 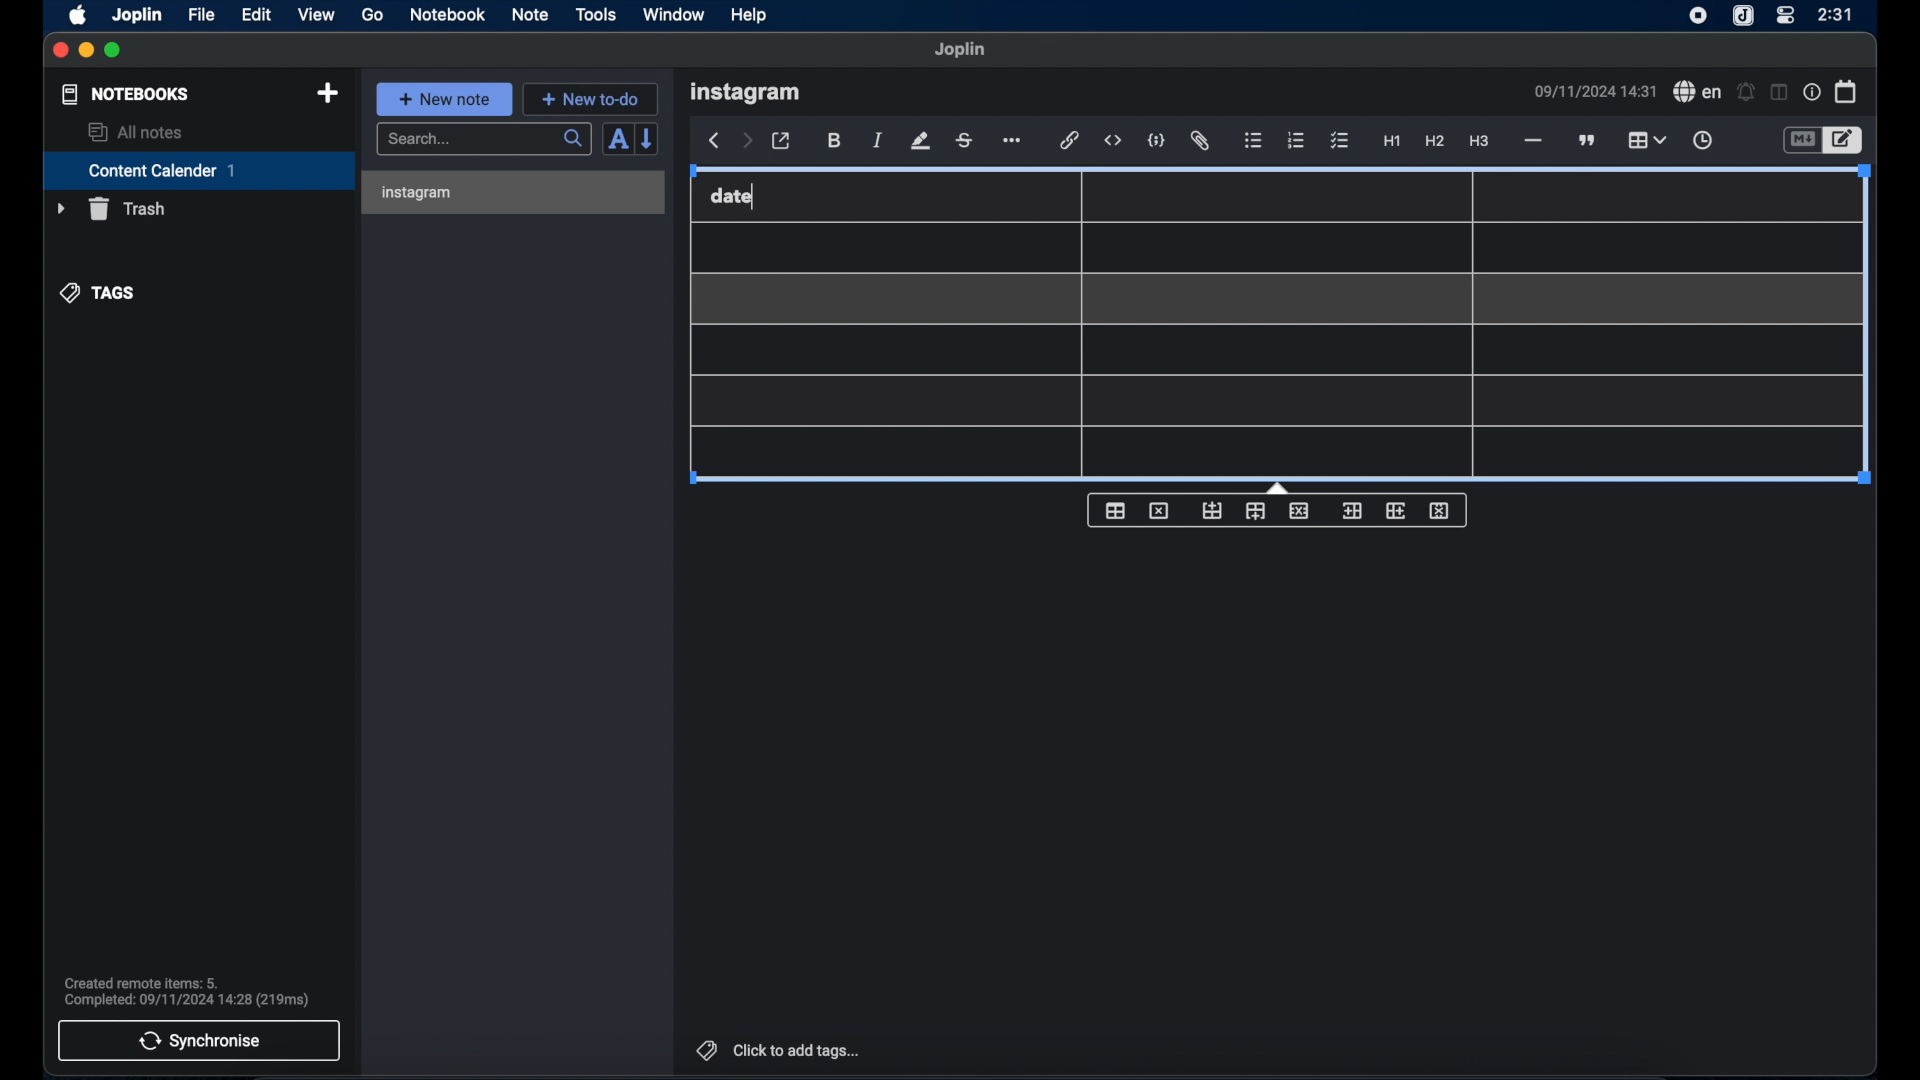 I want to click on window, so click(x=674, y=14).